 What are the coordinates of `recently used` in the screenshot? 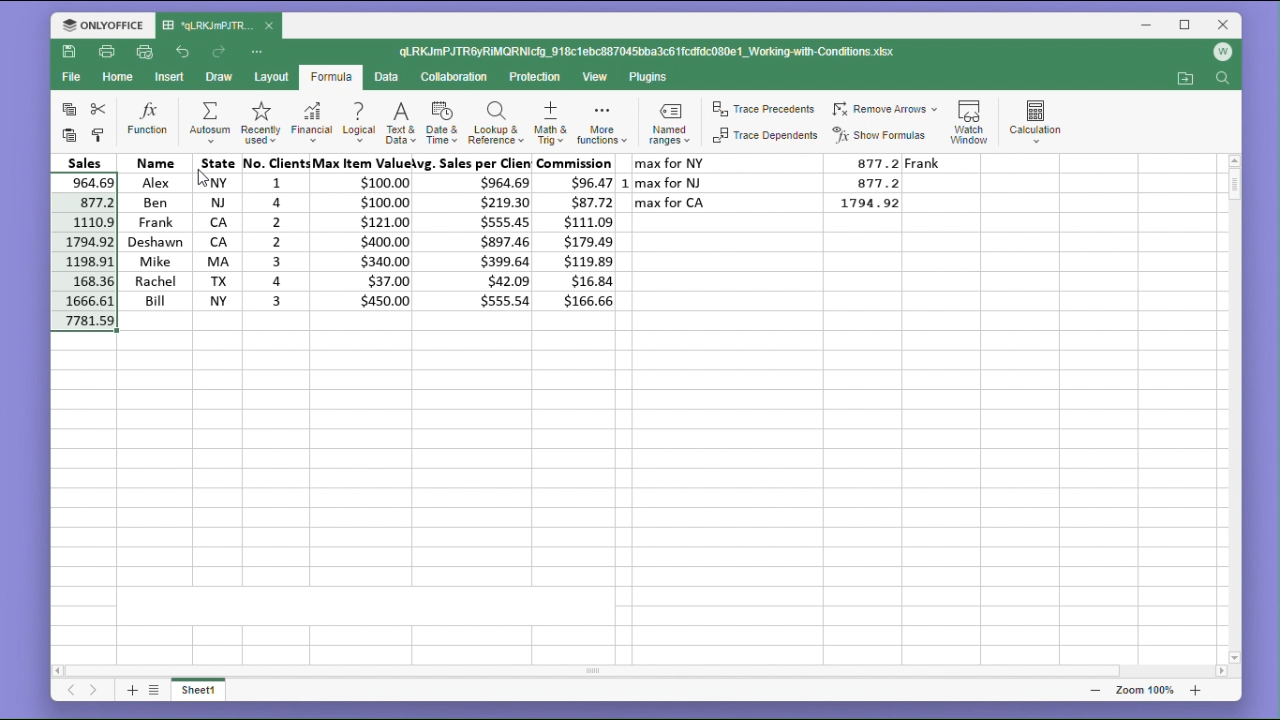 It's located at (259, 124).